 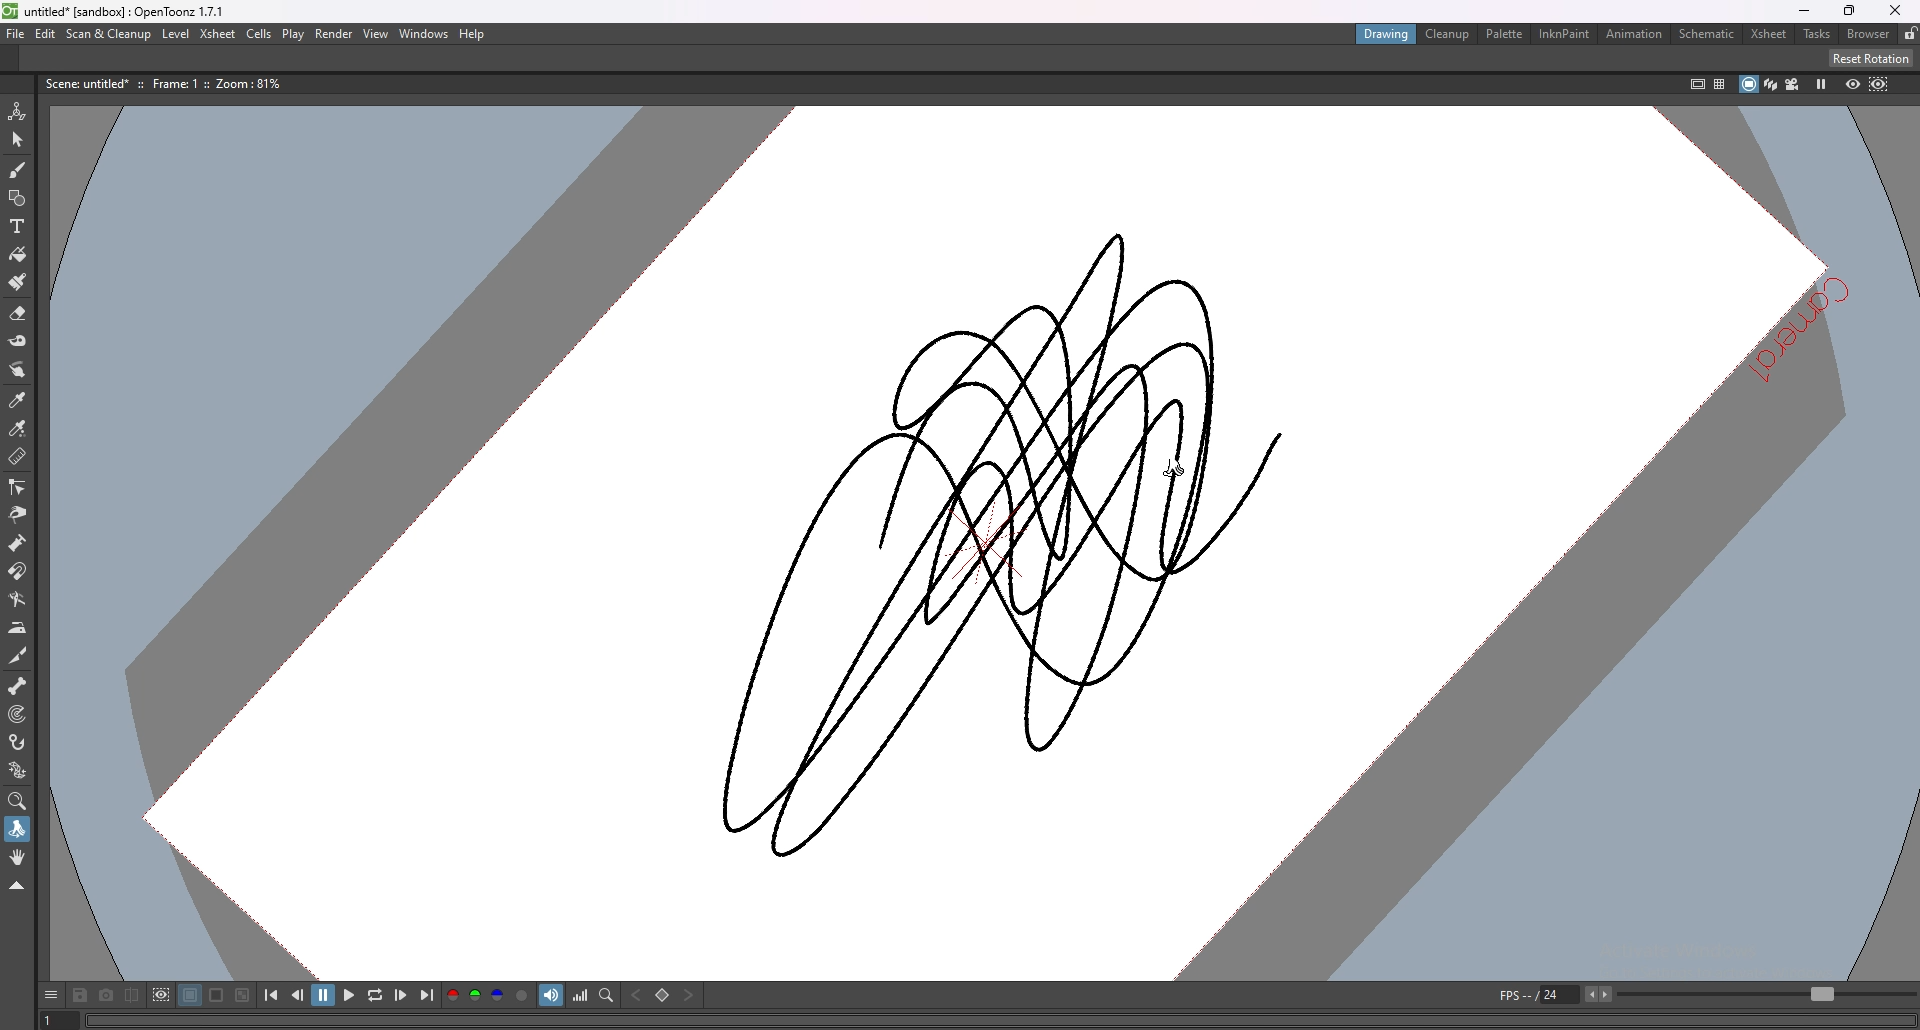 I want to click on camera view, so click(x=1793, y=85).